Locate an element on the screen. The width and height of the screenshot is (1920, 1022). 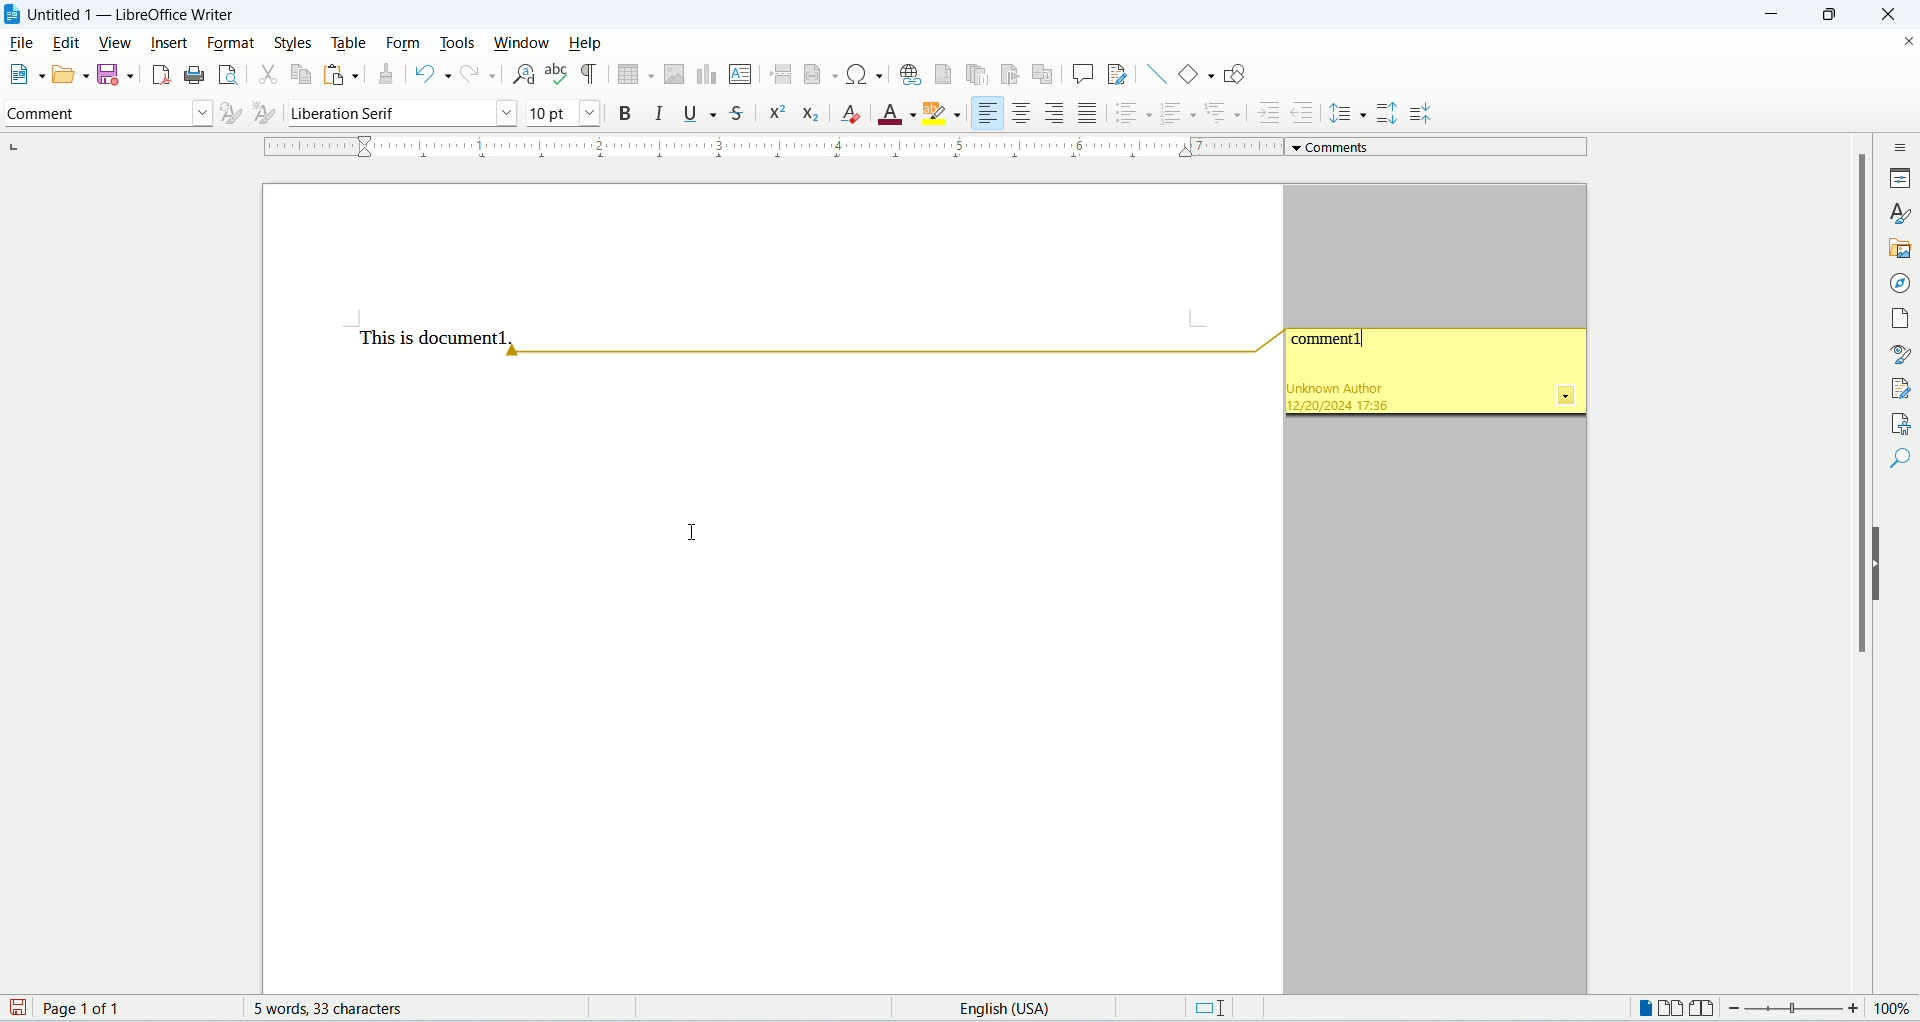
double page view is located at coordinates (1670, 1007).